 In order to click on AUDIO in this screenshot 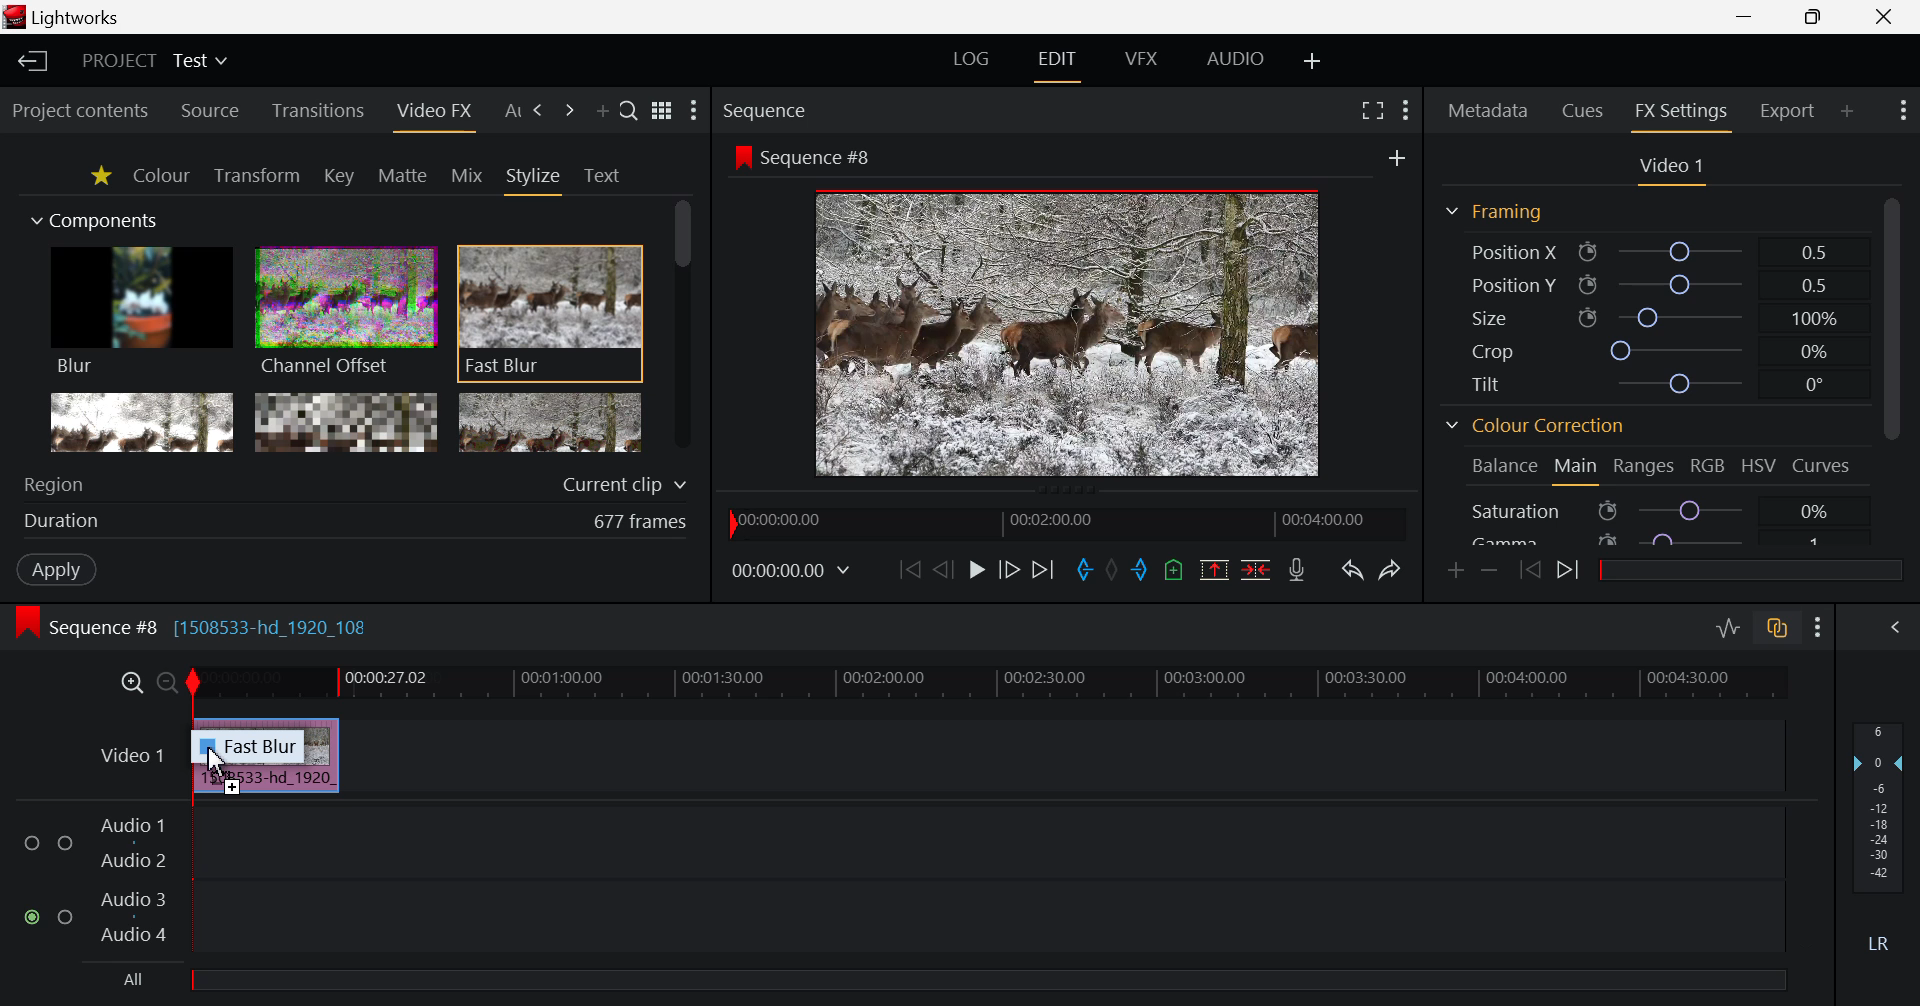, I will do `click(1235, 63)`.